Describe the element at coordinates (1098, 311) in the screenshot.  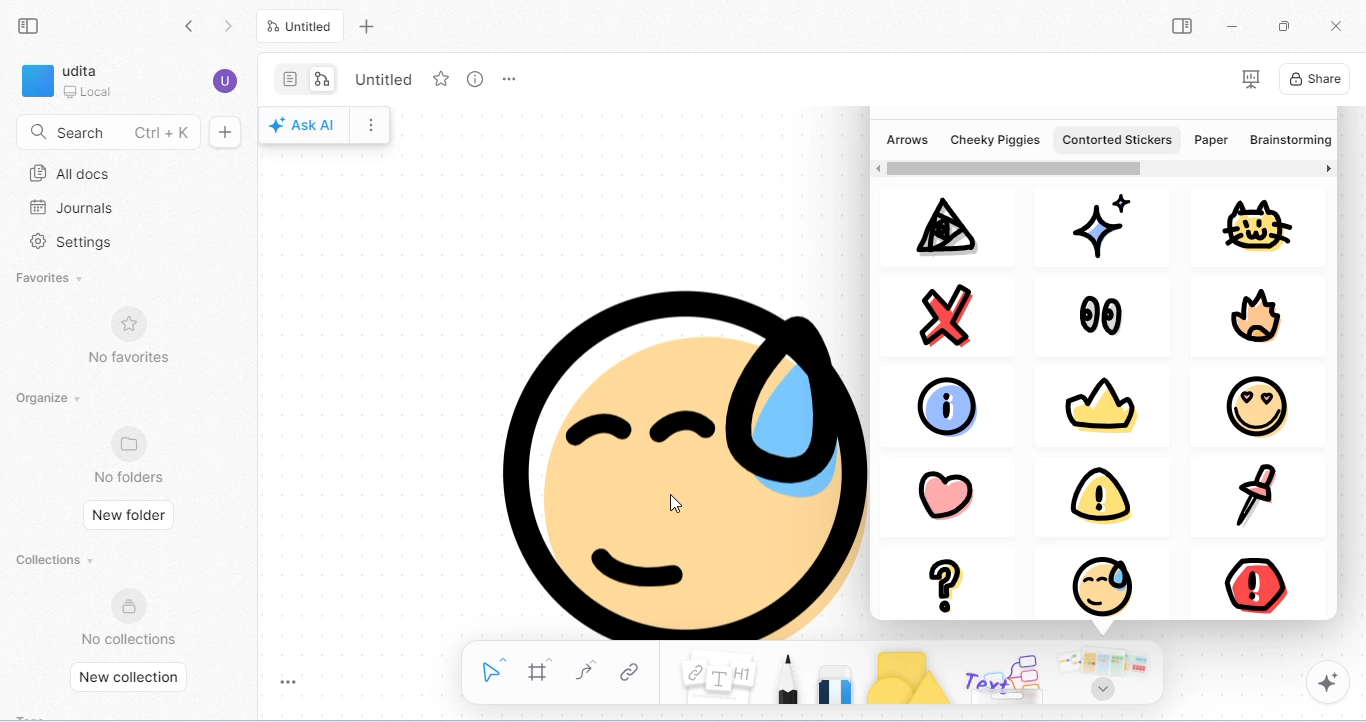
I see `eyes` at that location.